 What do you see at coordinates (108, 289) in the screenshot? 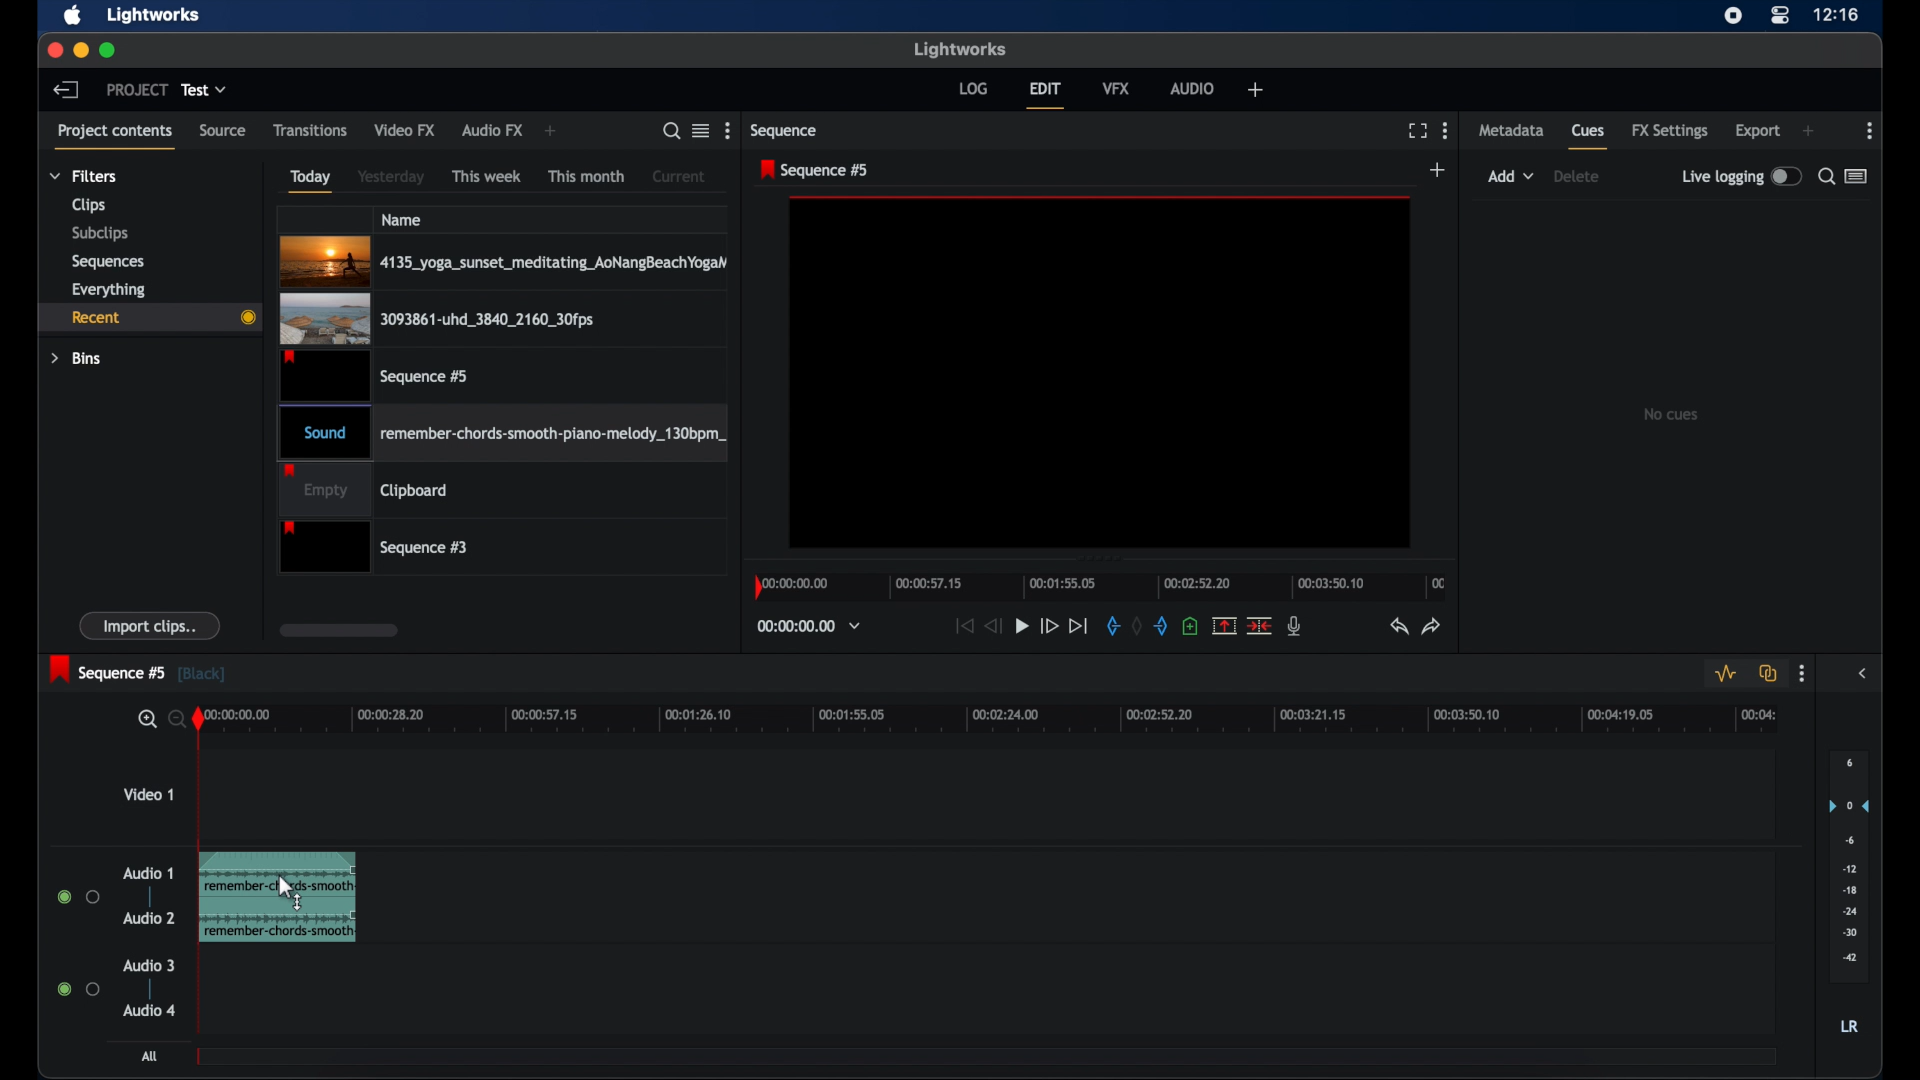
I see `everything` at bounding box center [108, 289].